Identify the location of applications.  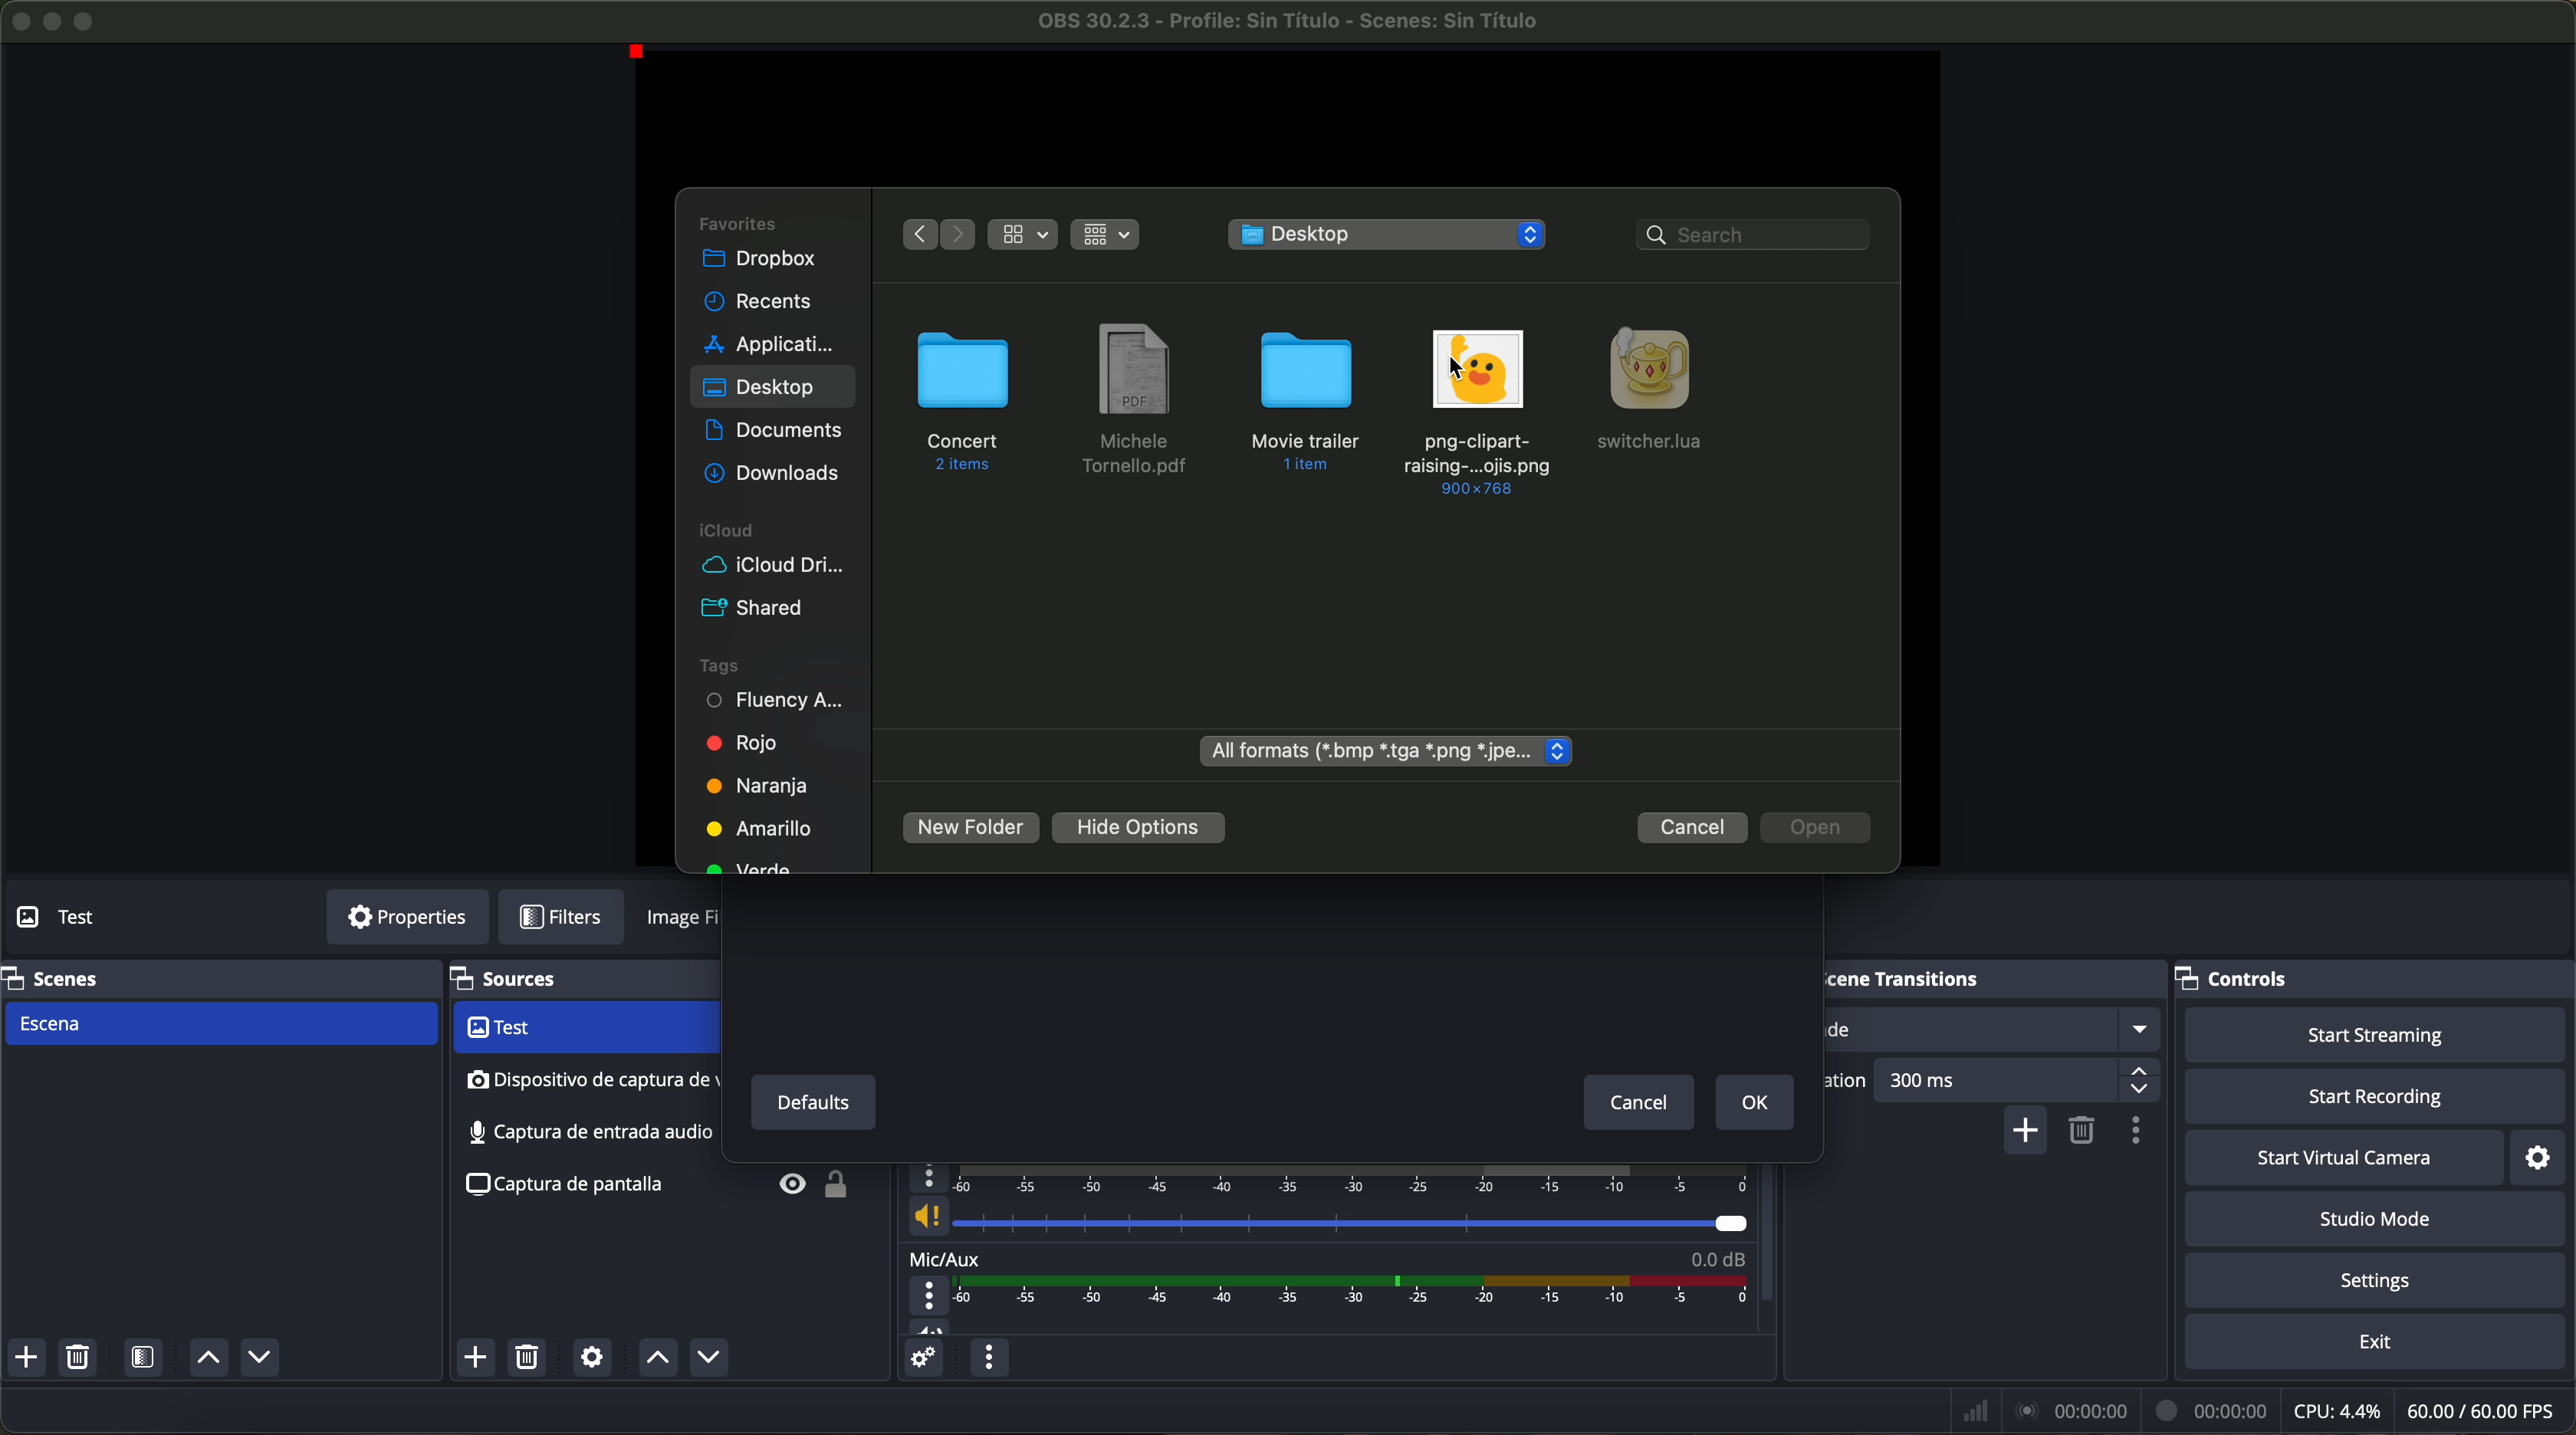
(769, 343).